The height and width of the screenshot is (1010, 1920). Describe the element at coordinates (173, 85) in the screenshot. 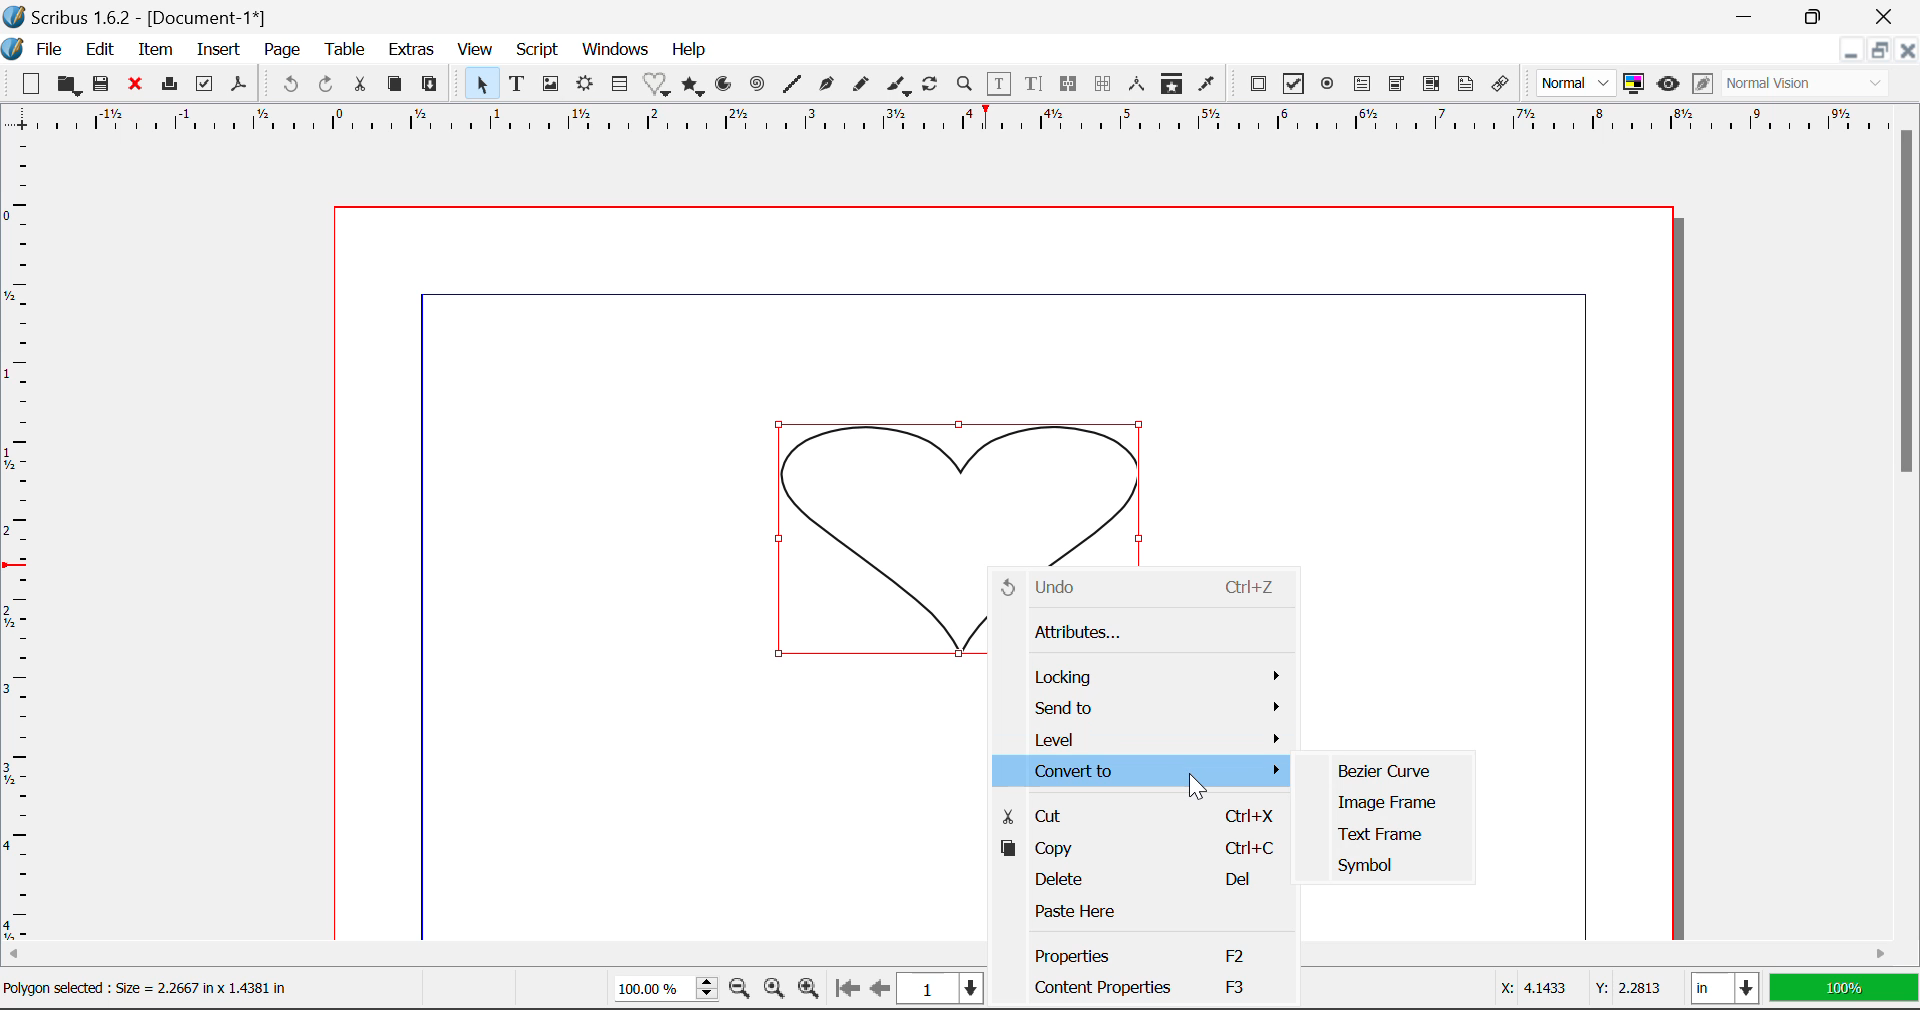

I see `Print` at that location.